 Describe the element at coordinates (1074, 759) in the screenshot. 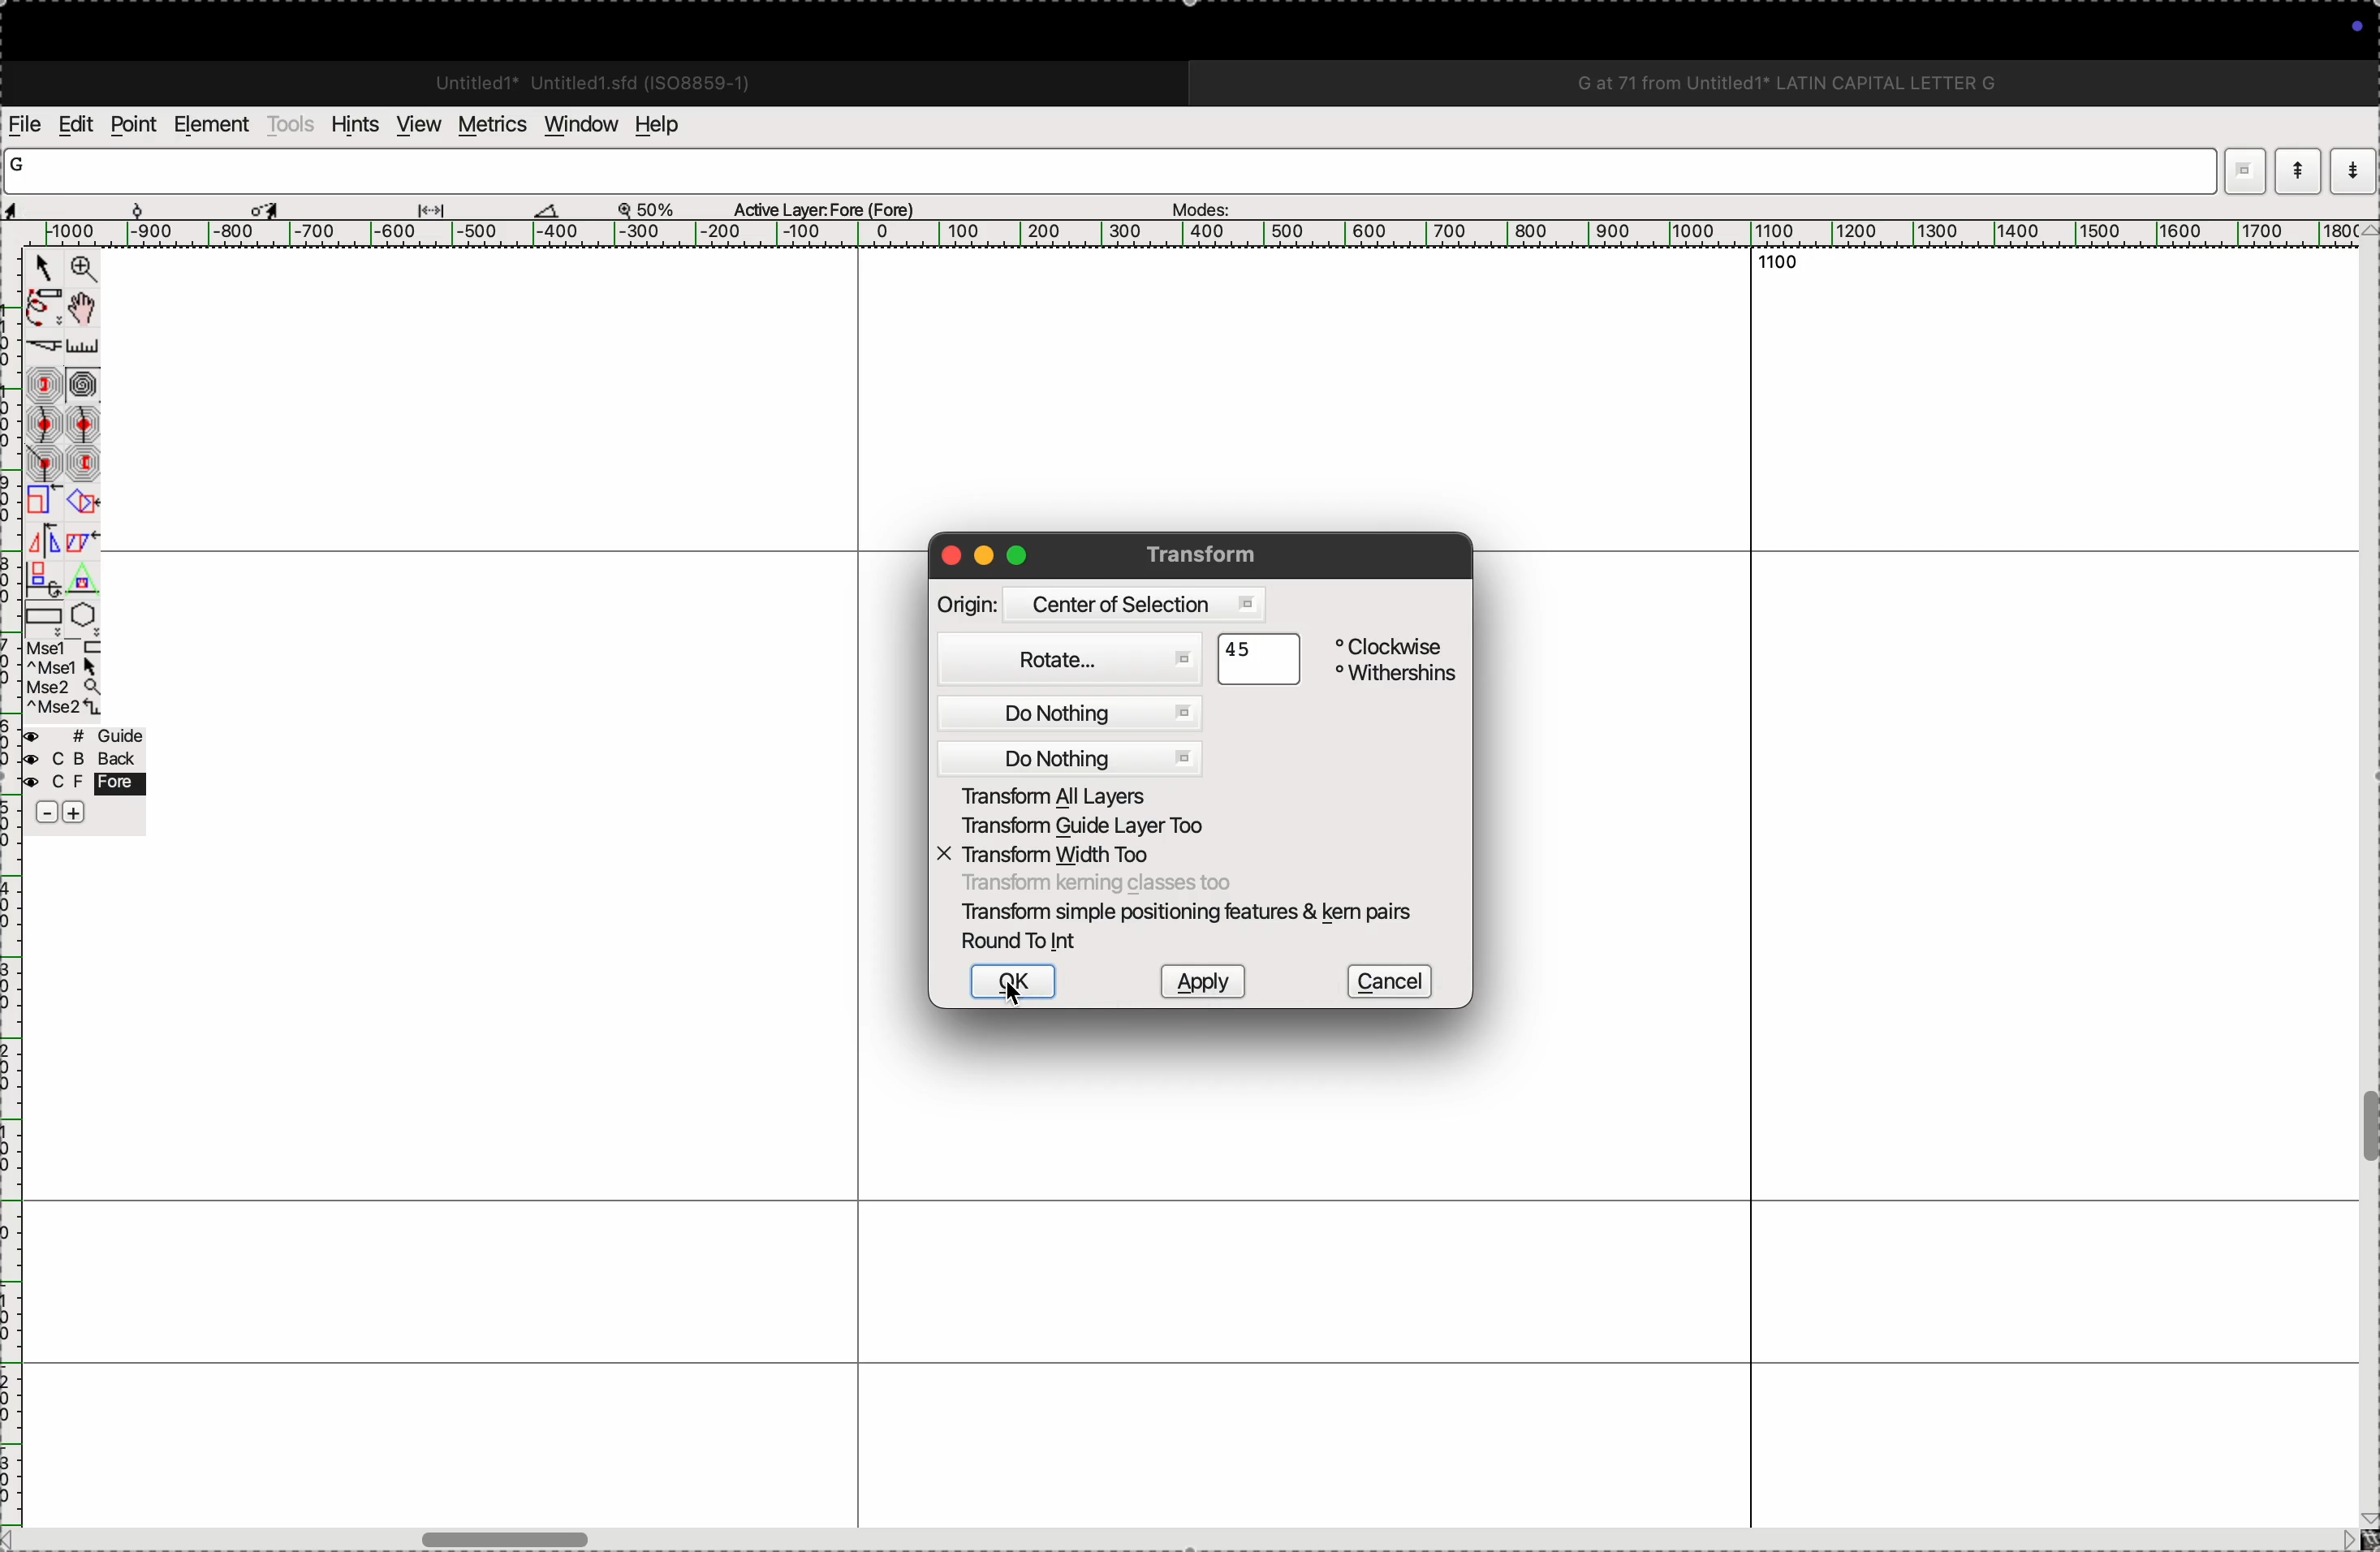

I see `do nothing` at that location.